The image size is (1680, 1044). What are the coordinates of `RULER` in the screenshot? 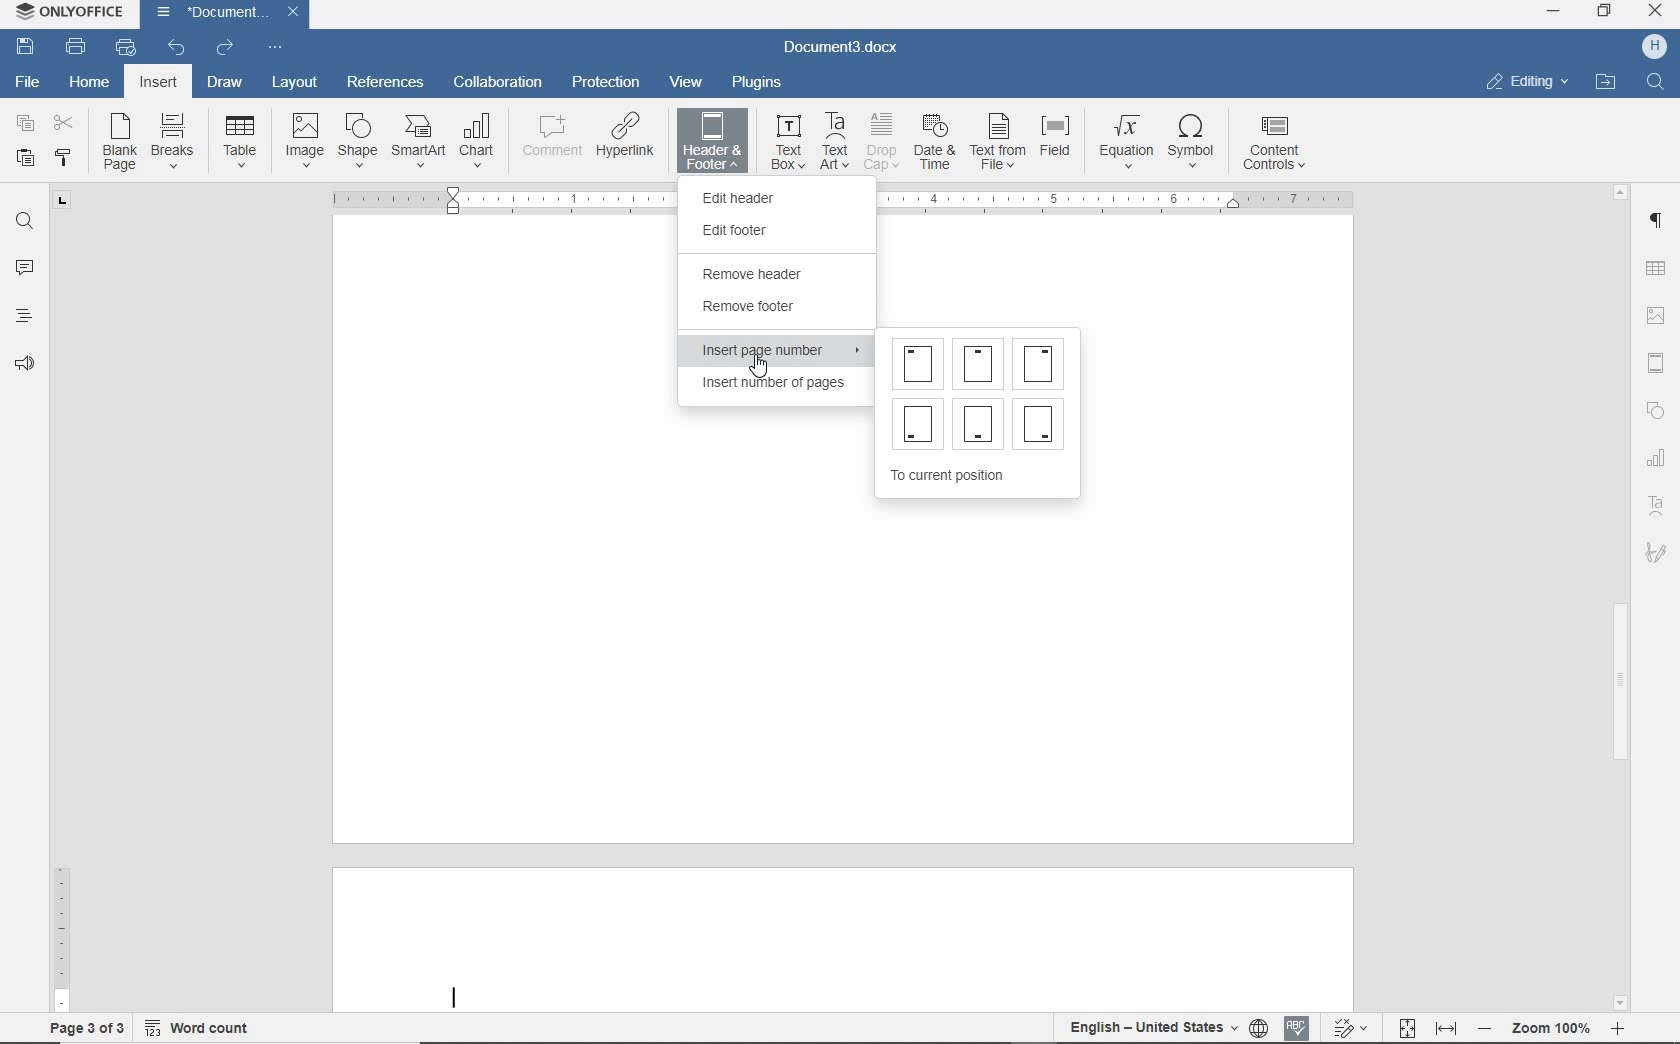 It's located at (61, 899).